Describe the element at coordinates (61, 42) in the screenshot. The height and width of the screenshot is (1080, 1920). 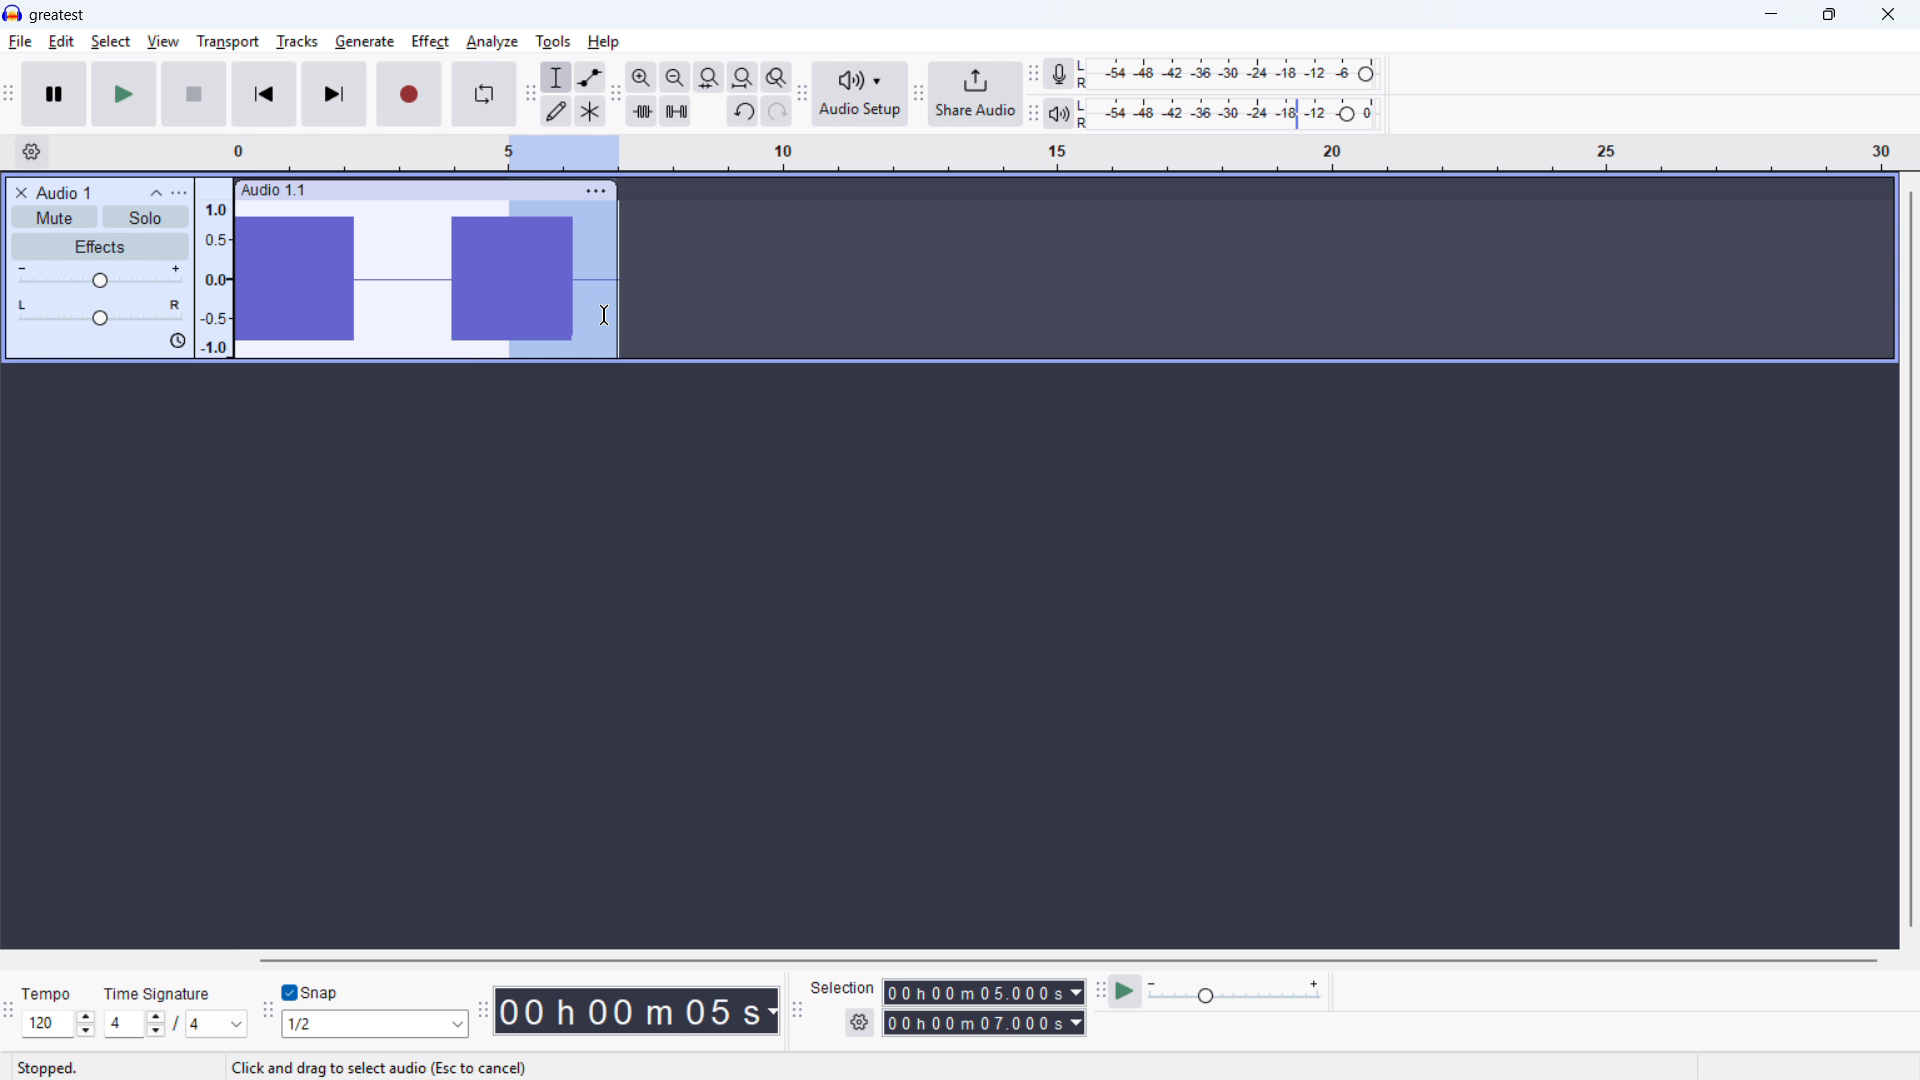
I see `edit` at that location.